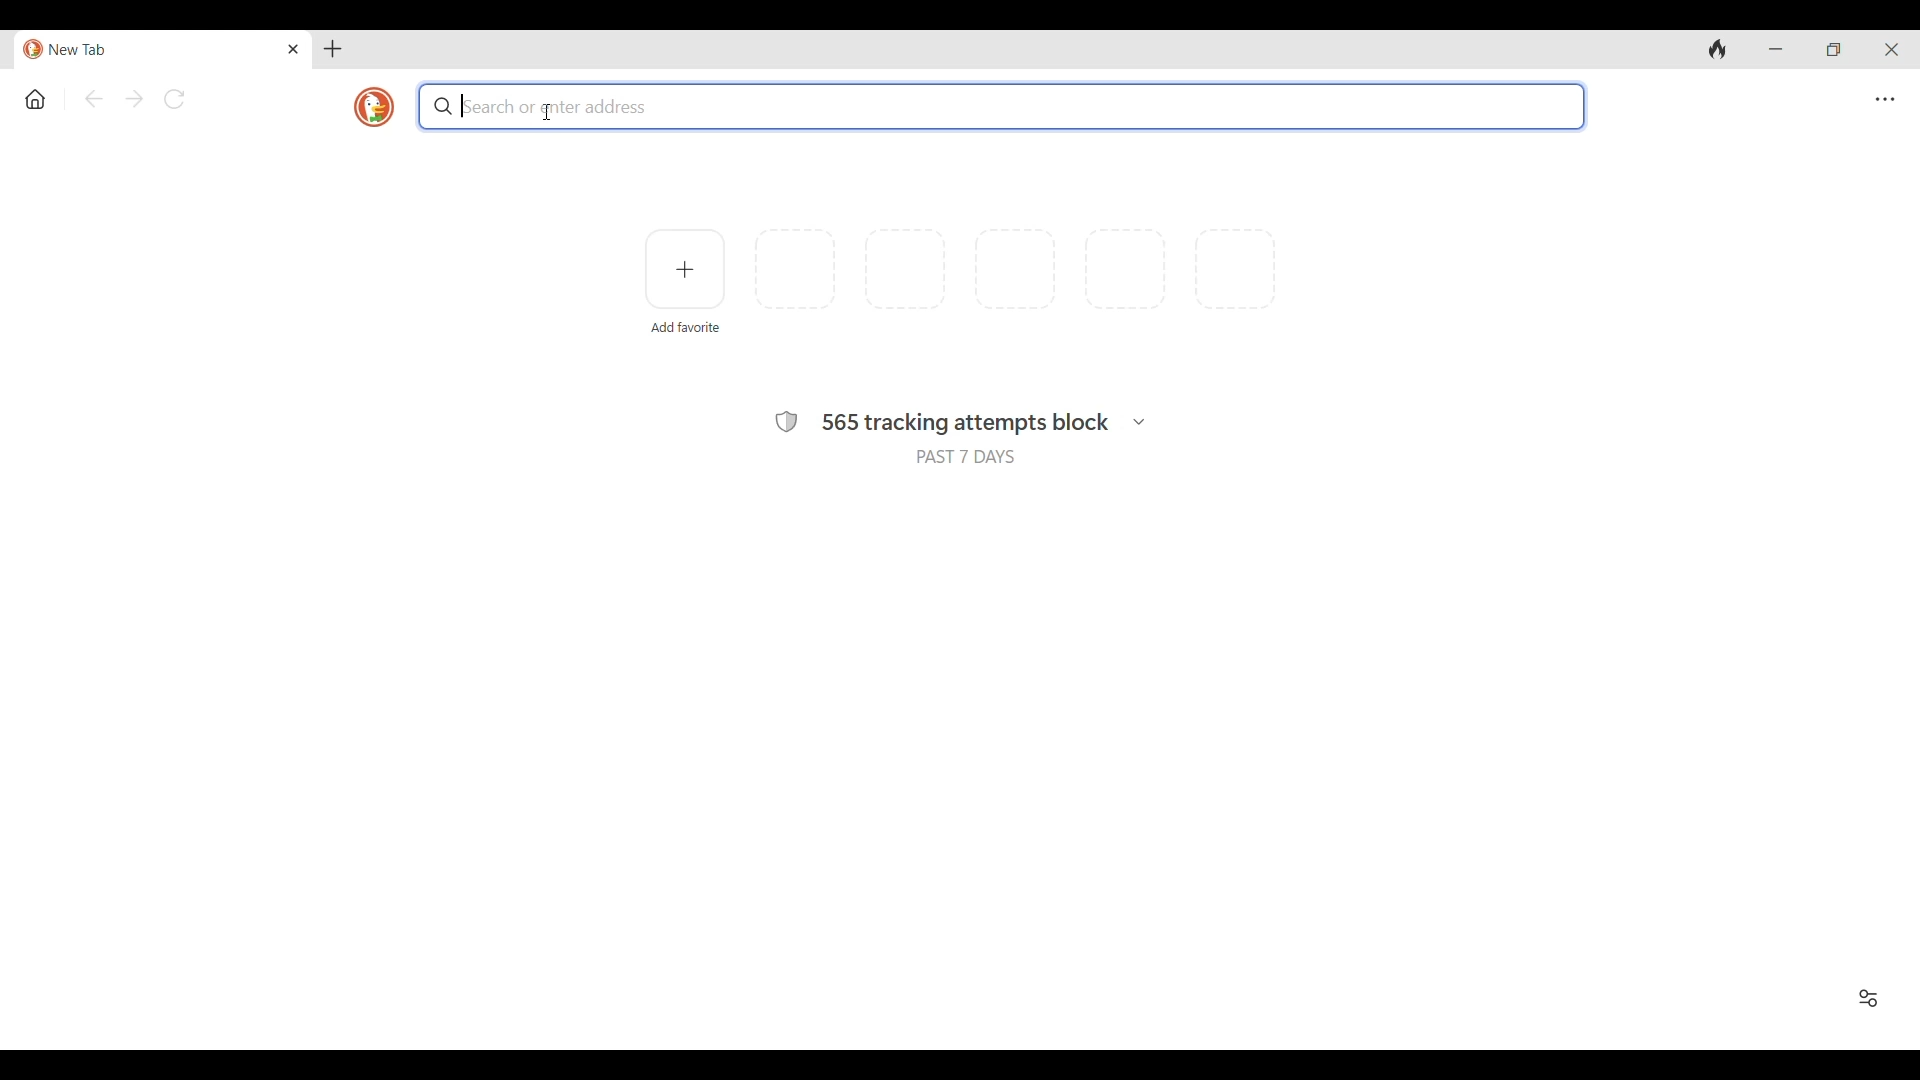 Image resolution: width=1920 pixels, height=1080 pixels. Describe the element at coordinates (787, 422) in the screenshot. I see `Browser shield symbol` at that location.